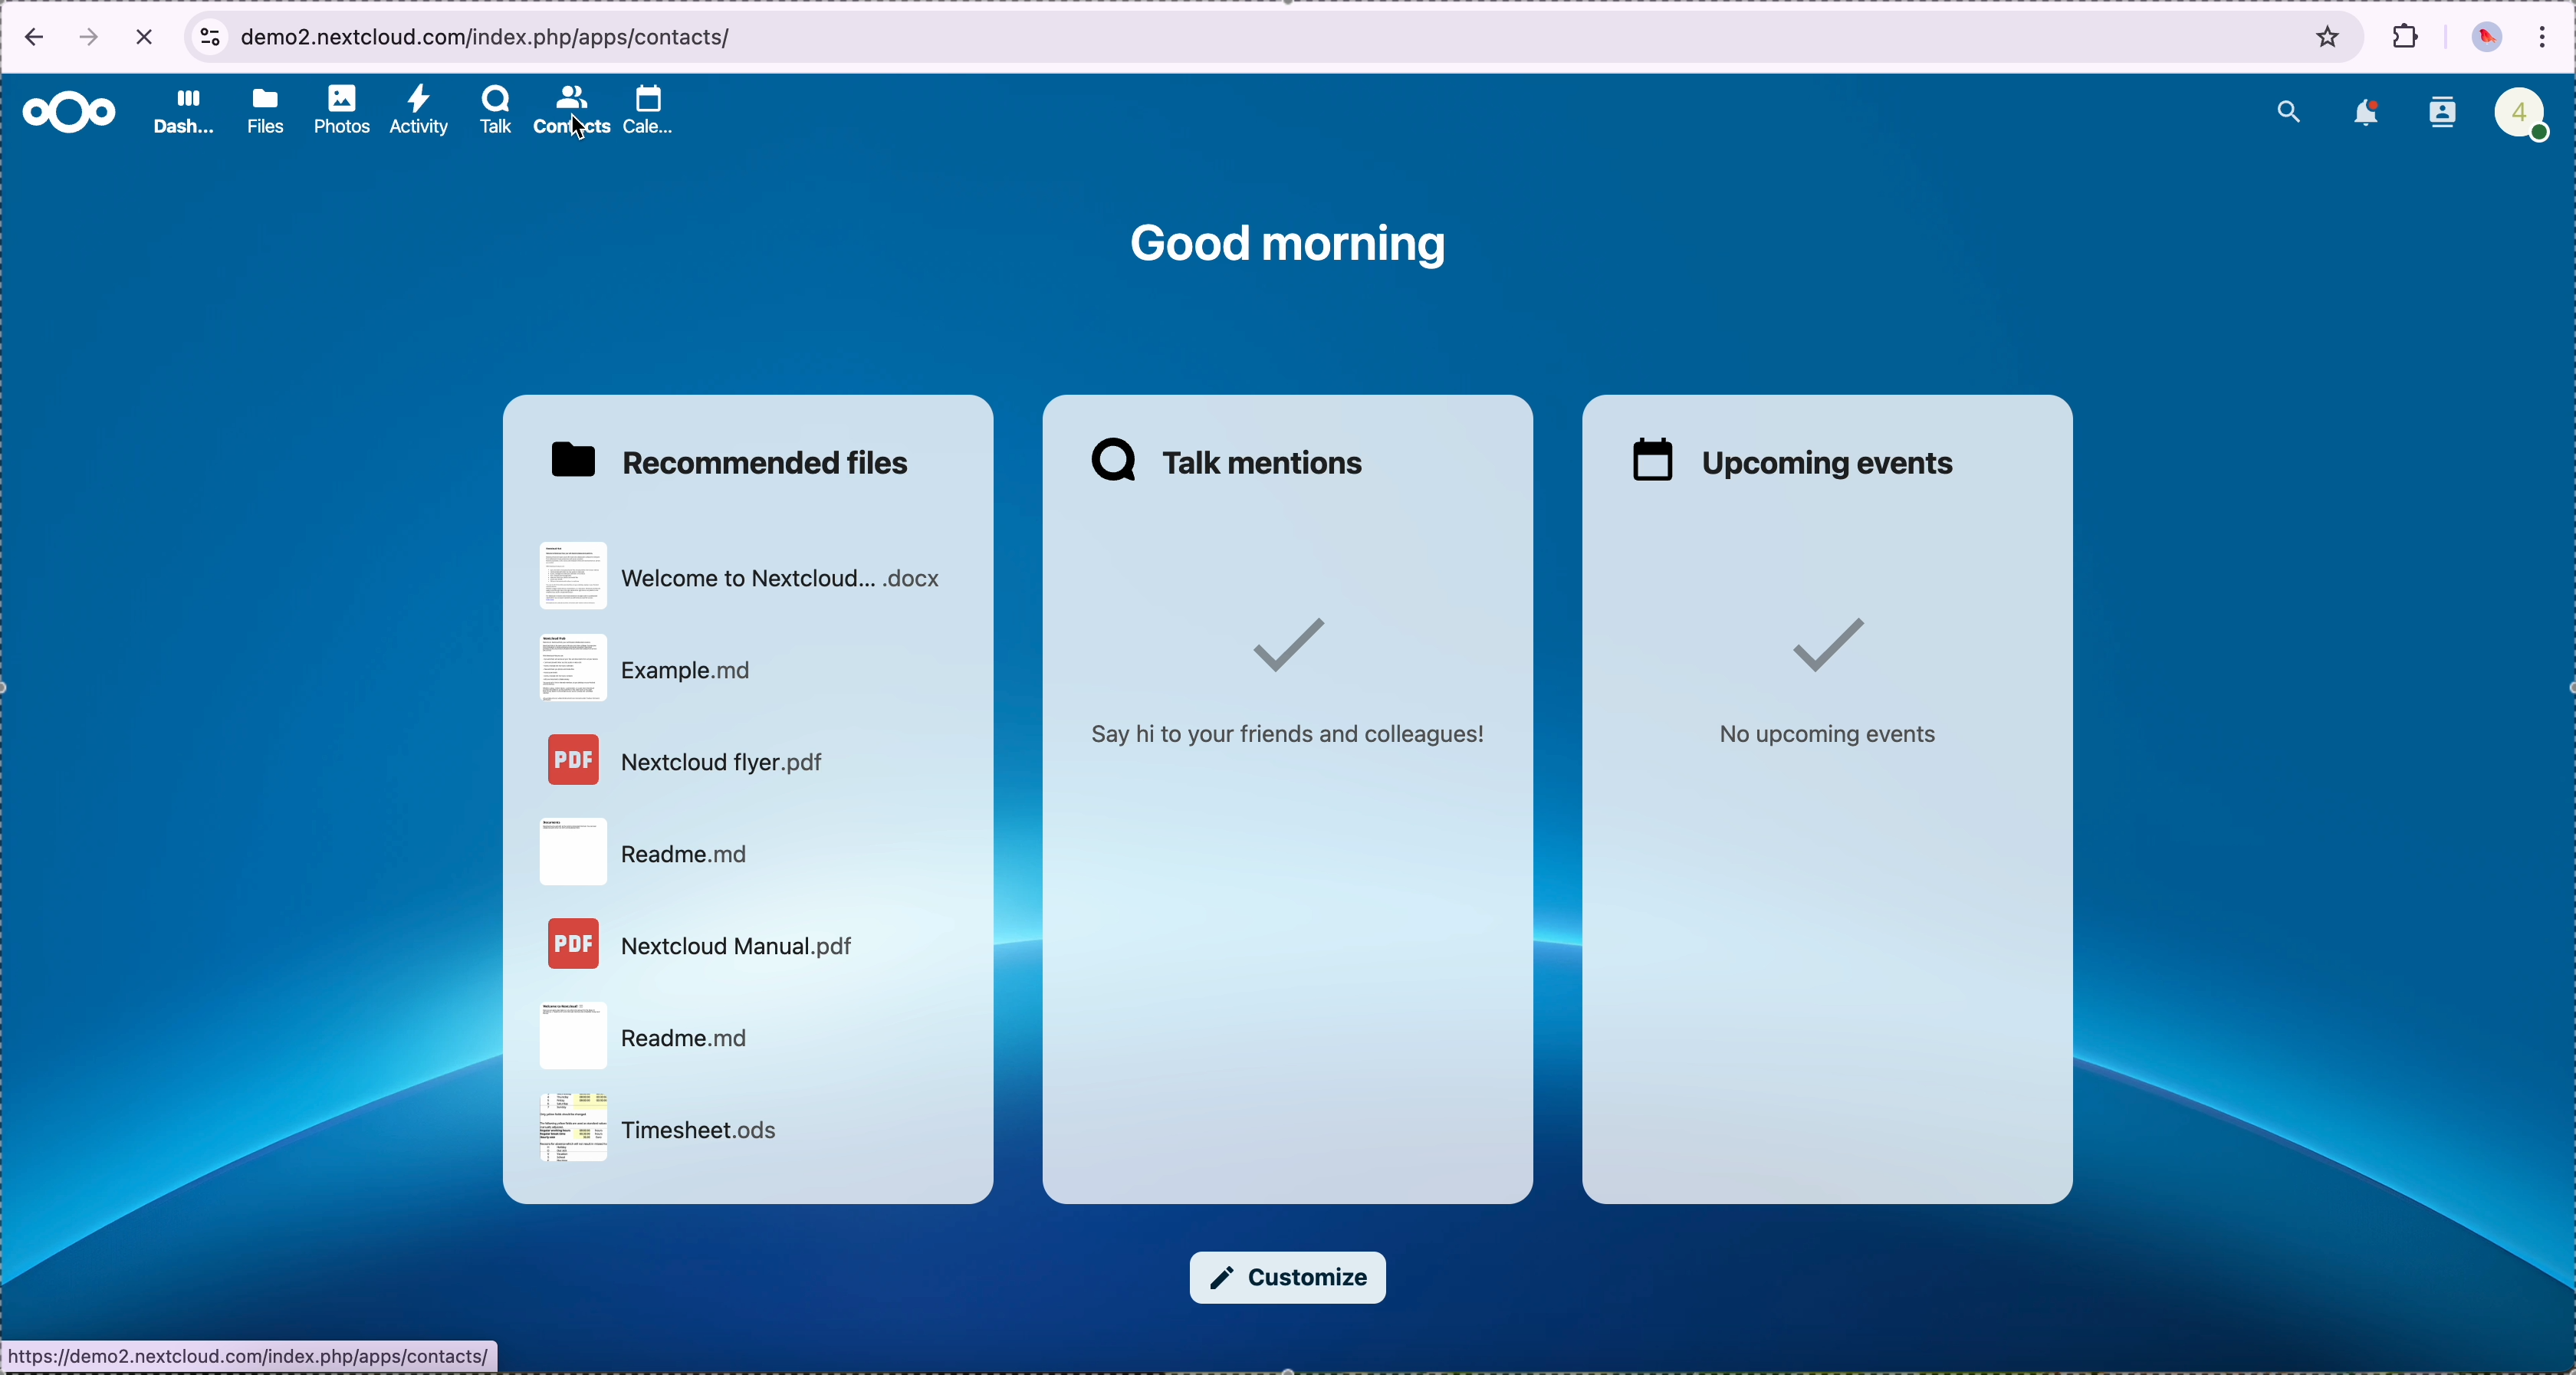  Describe the element at coordinates (335, 111) in the screenshot. I see `photos` at that location.